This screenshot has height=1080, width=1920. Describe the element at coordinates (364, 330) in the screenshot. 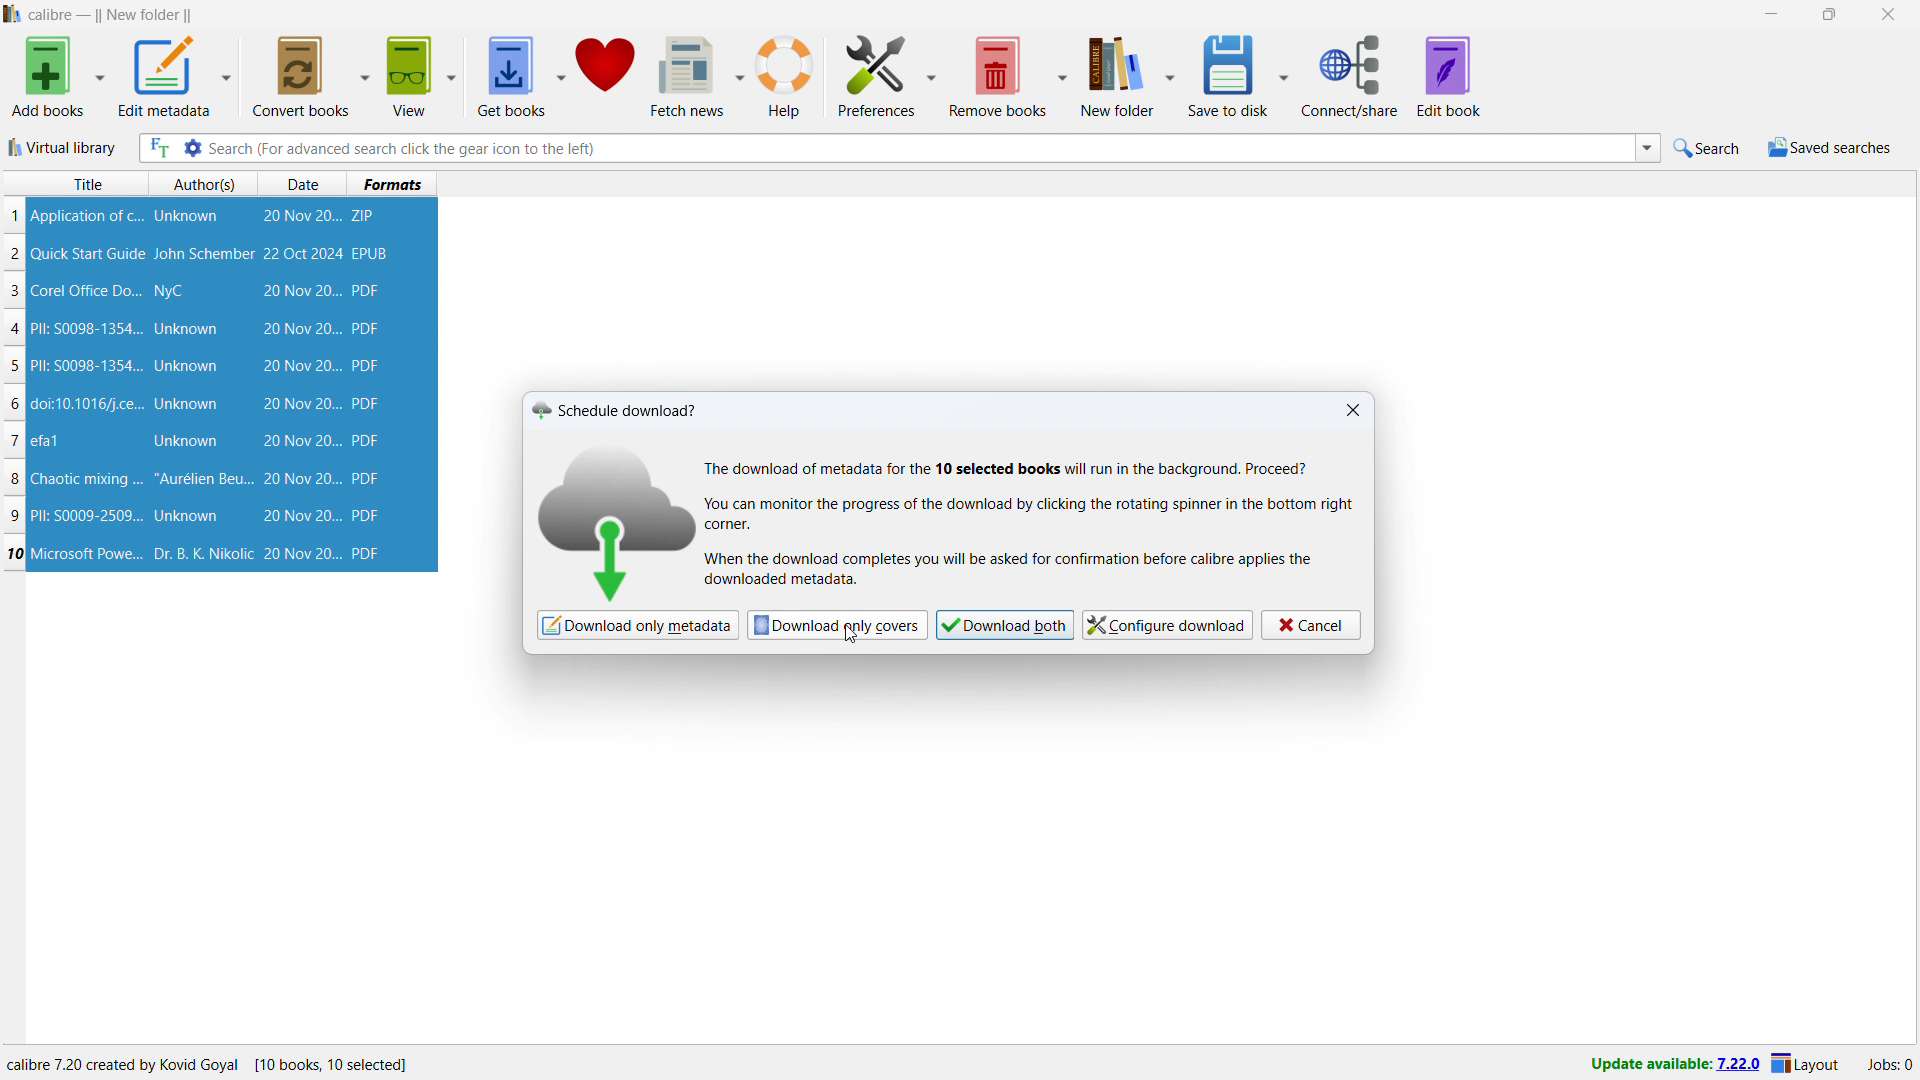

I see `PDF` at that location.